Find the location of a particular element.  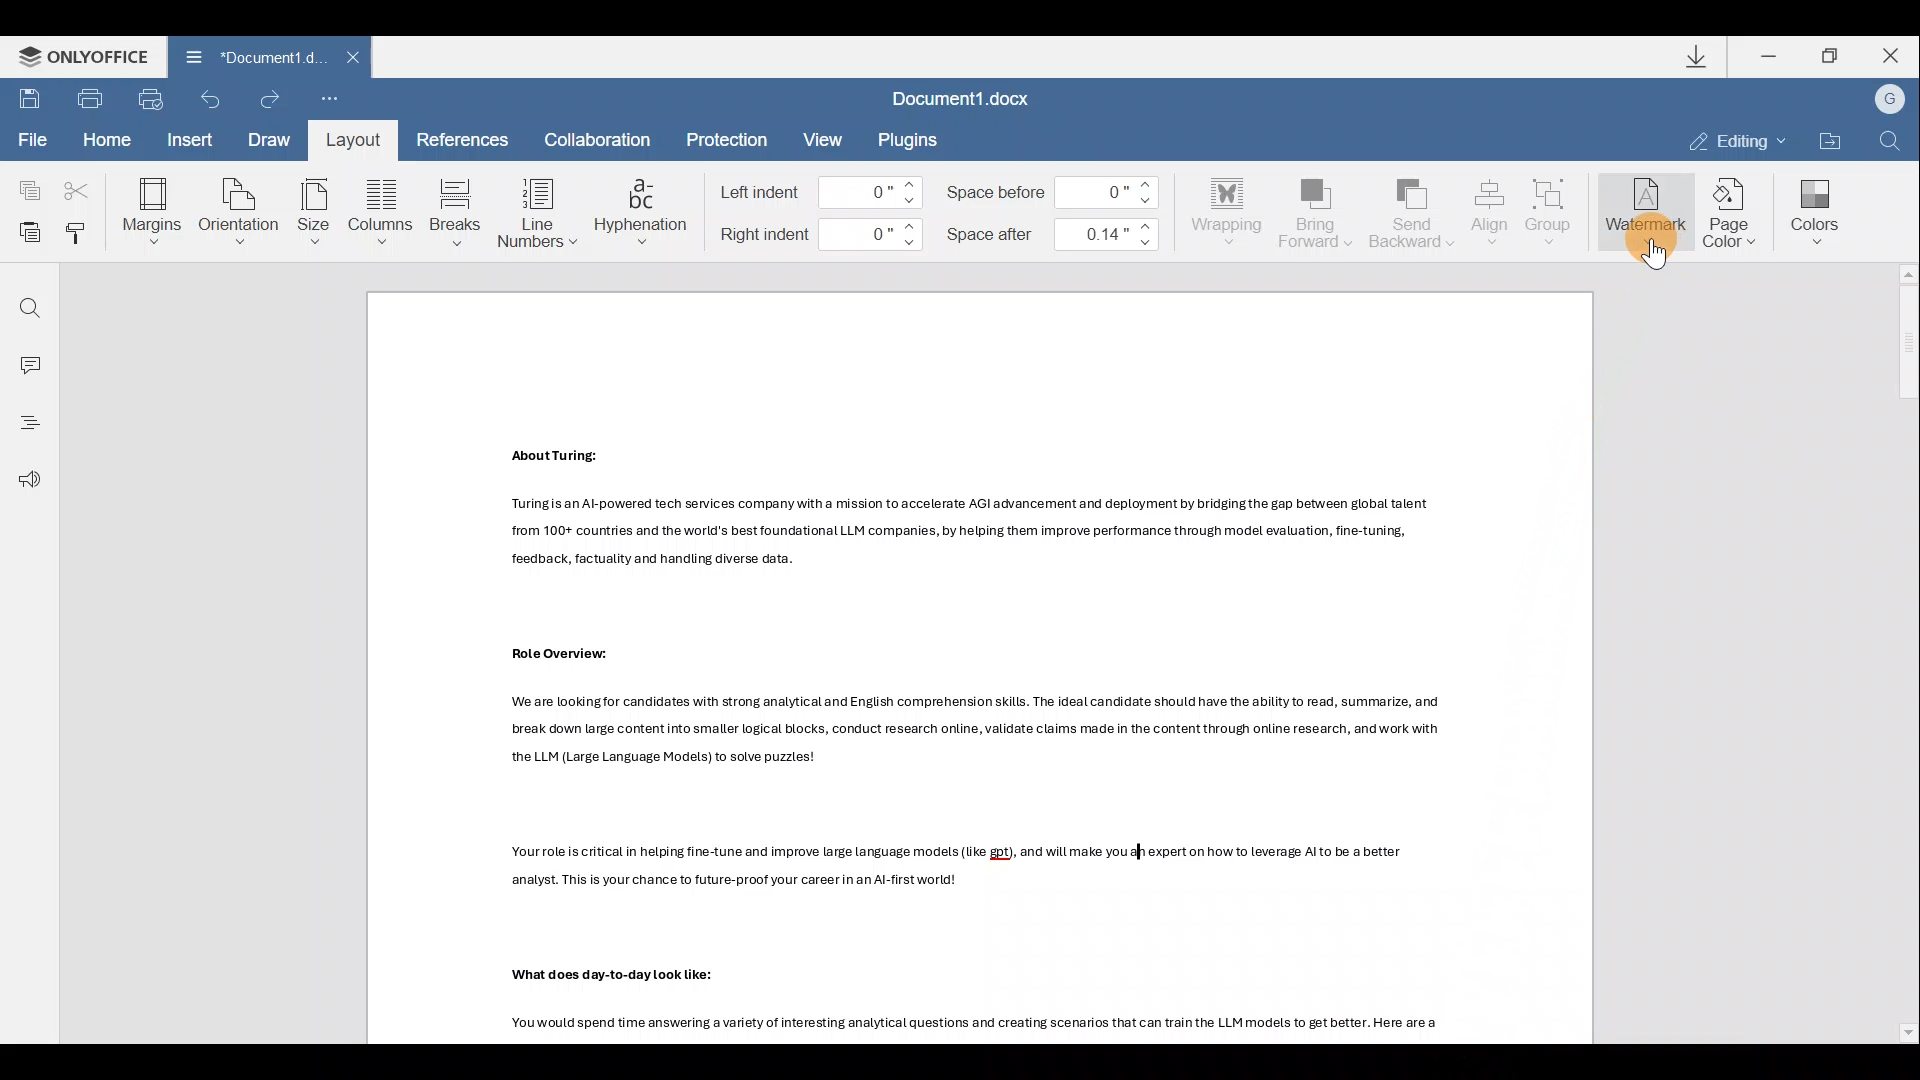

Print file is located at coordinates (84, 100).